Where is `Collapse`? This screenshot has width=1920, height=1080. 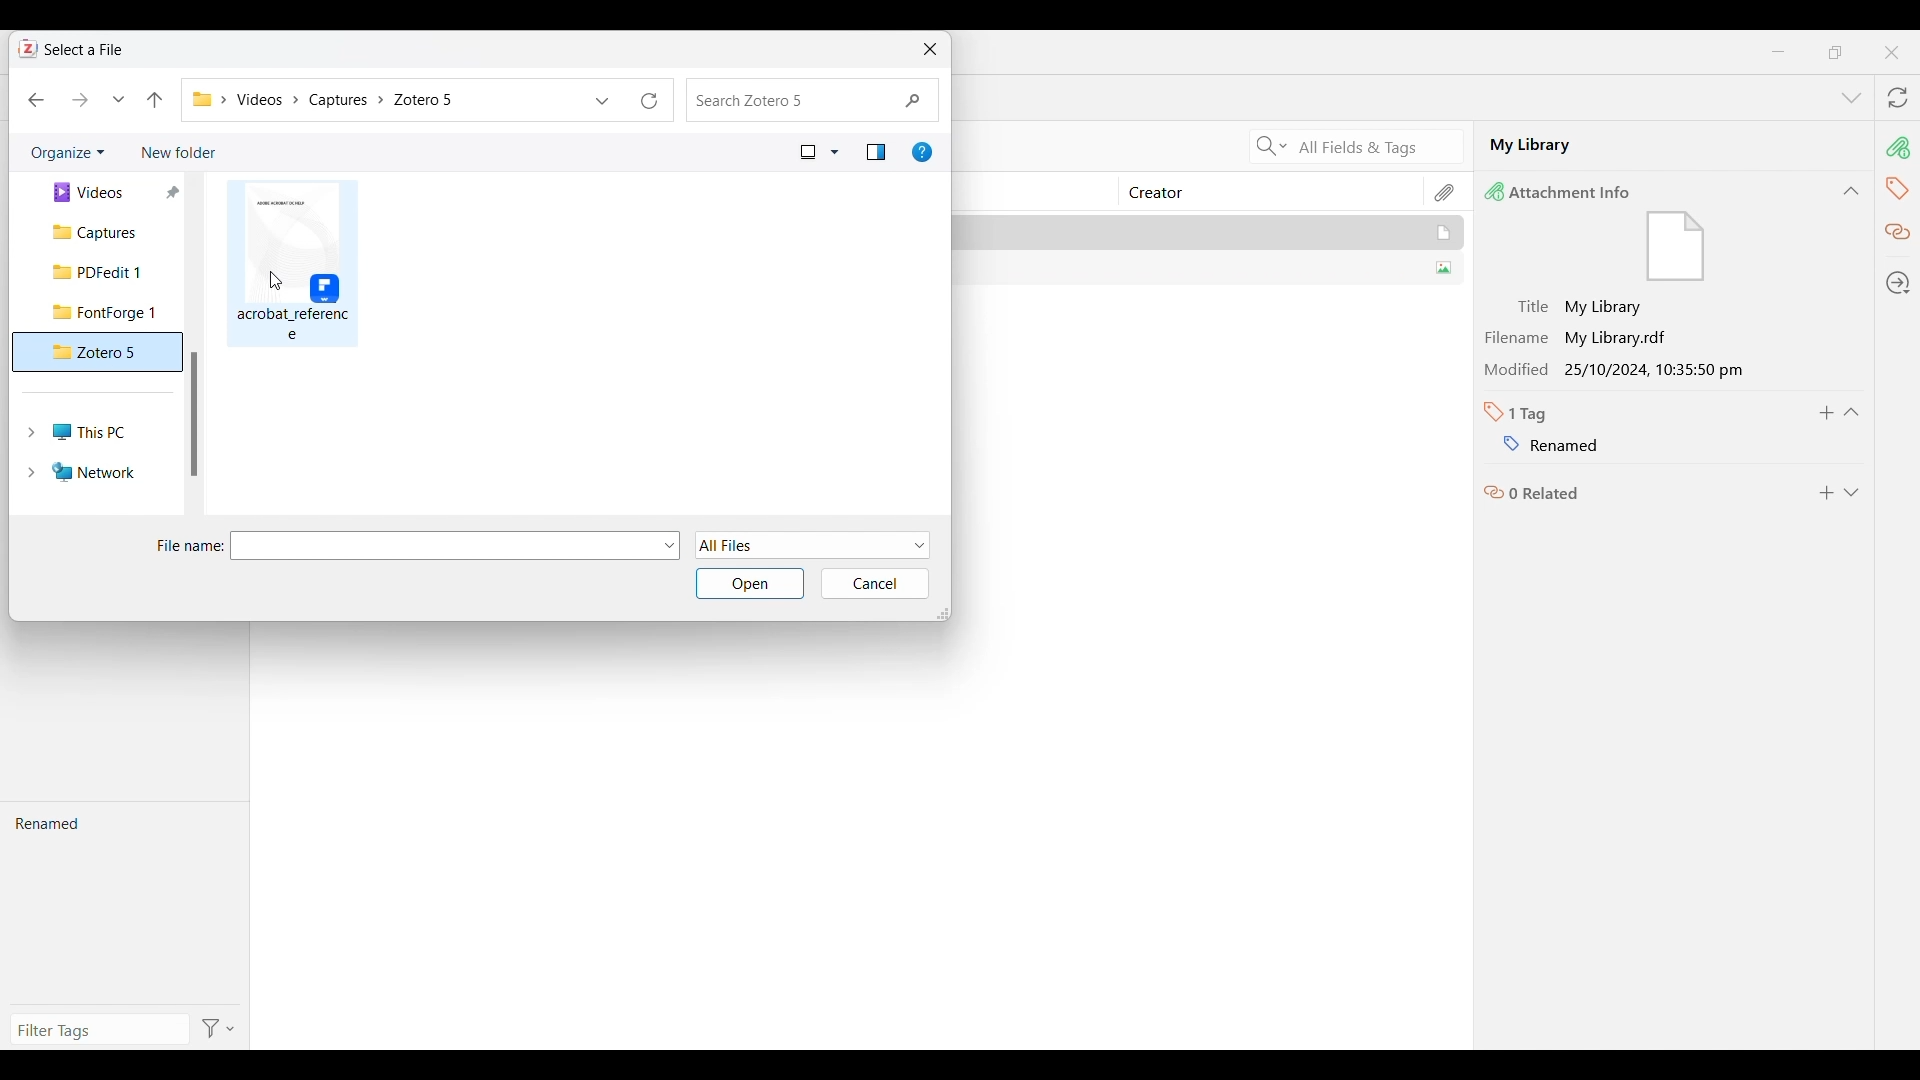 Collapse is located at coordinates (1852, 412).